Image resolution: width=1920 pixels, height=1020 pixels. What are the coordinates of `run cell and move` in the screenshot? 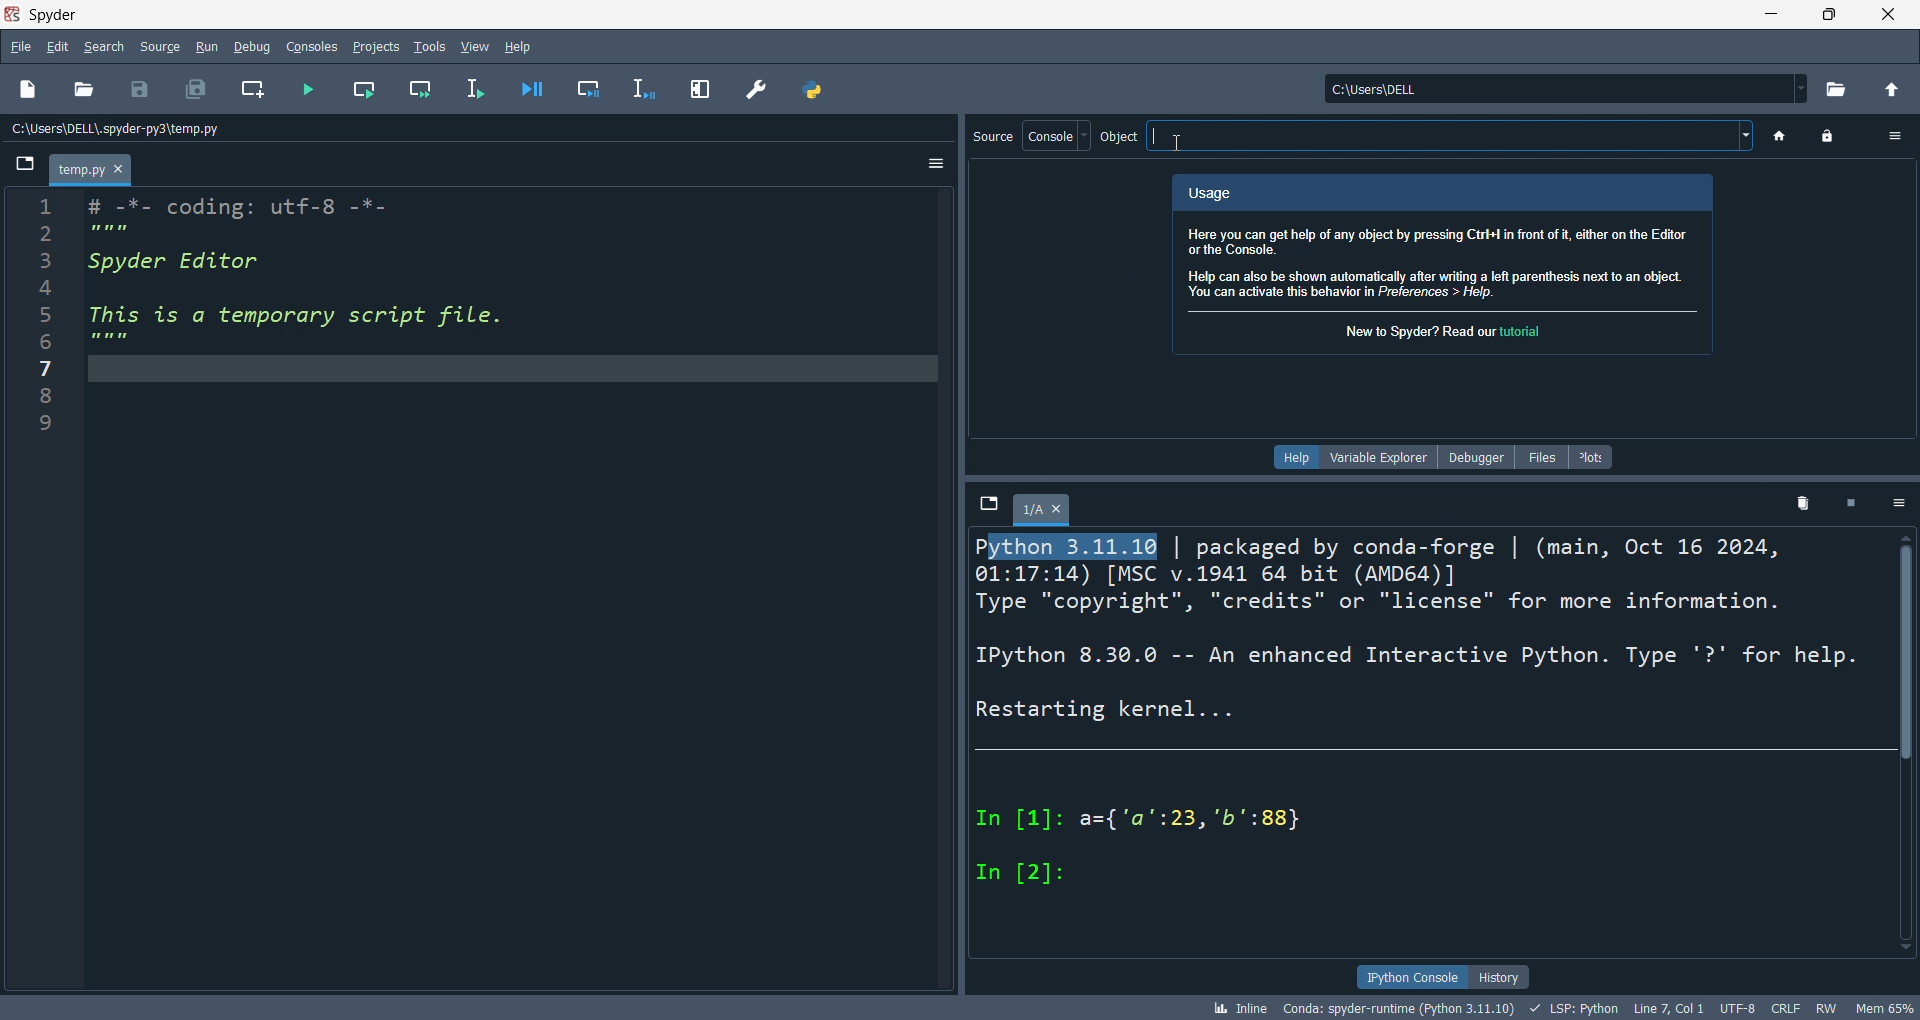 It's located at (418, 90).